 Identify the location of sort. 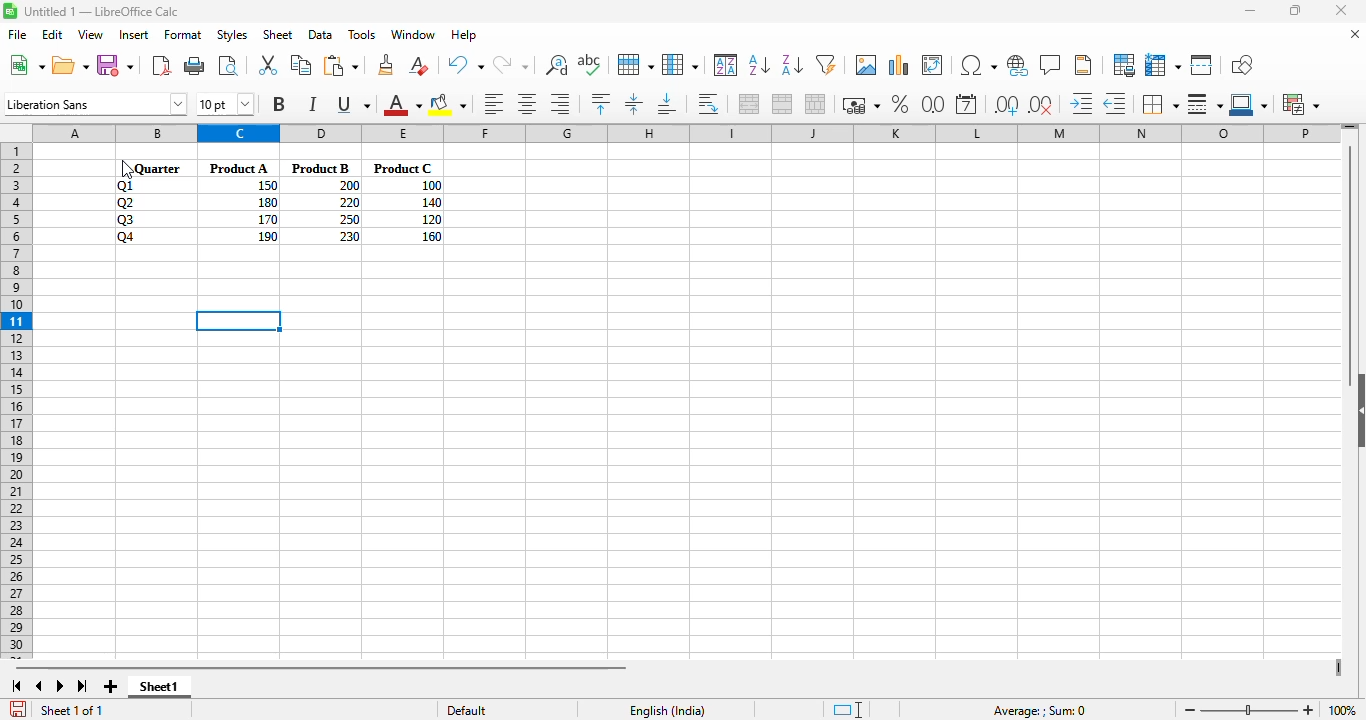
(726, 65).